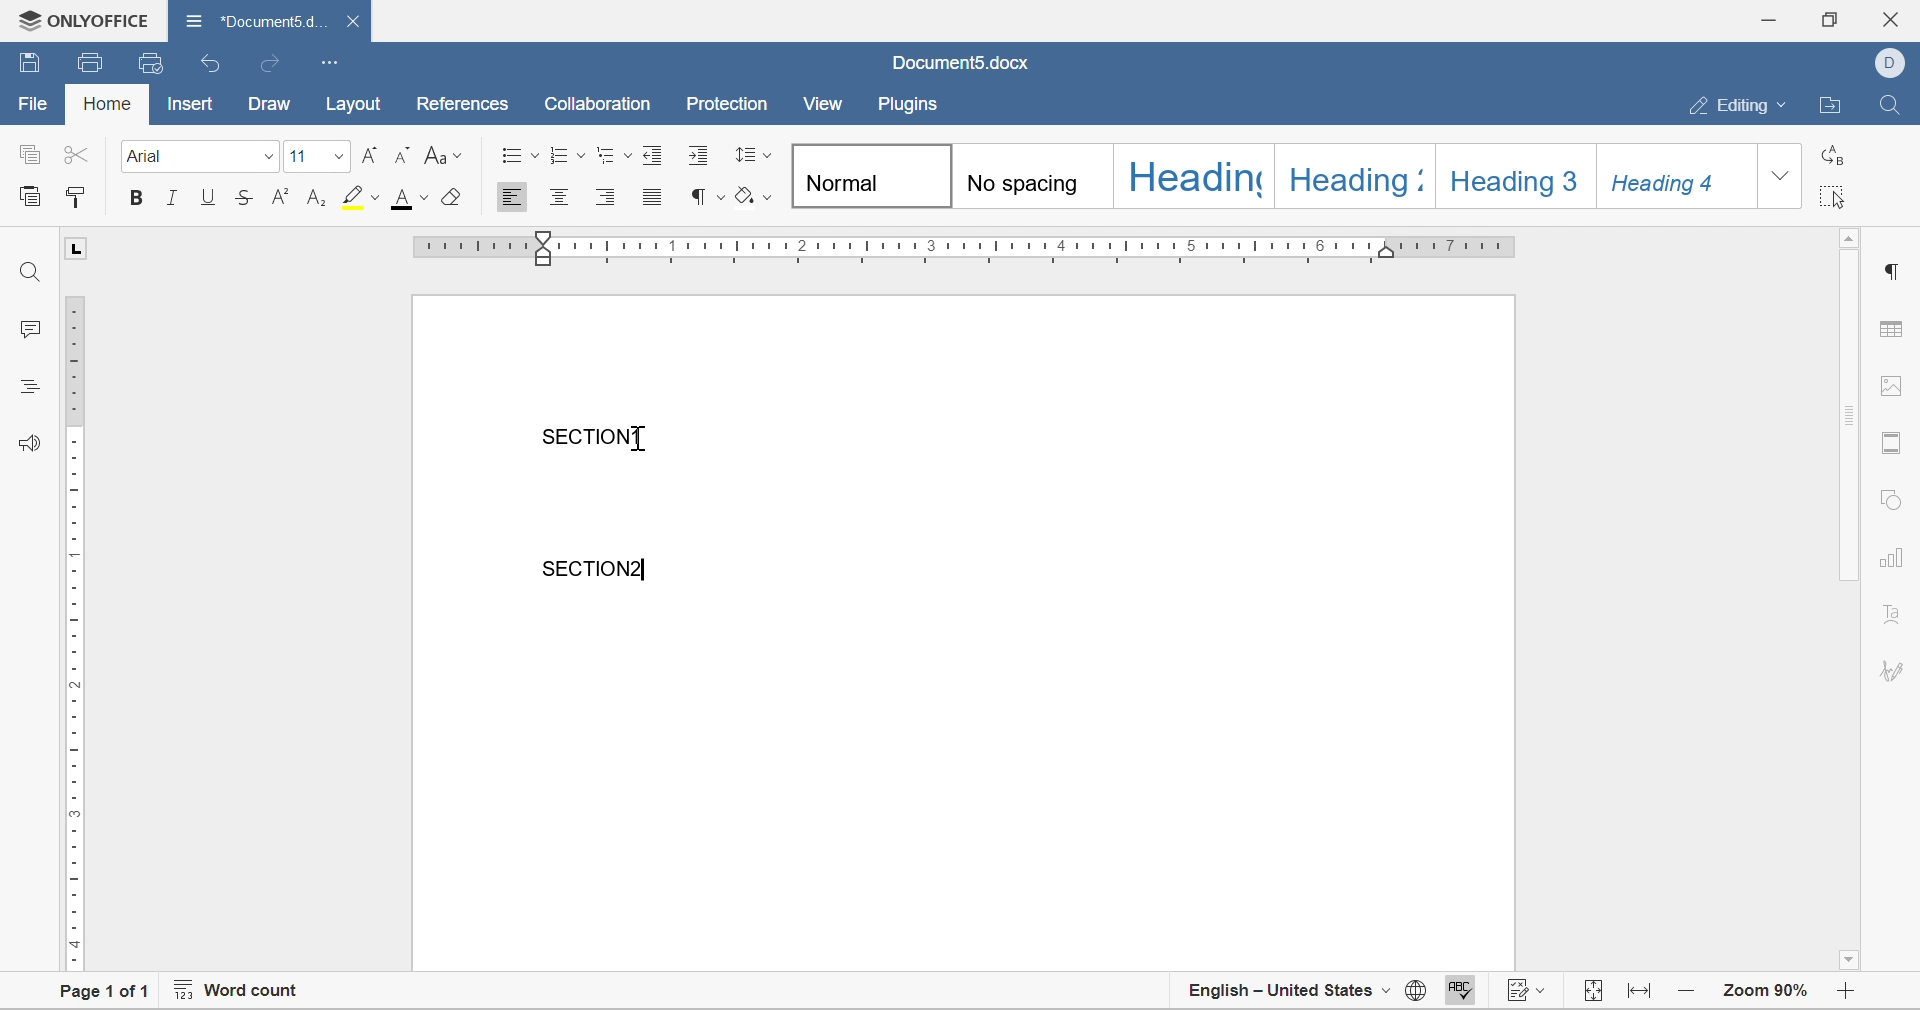 This screenshot has width=1920, height=1010. I want to click on decrement font size, so click(403, 155).